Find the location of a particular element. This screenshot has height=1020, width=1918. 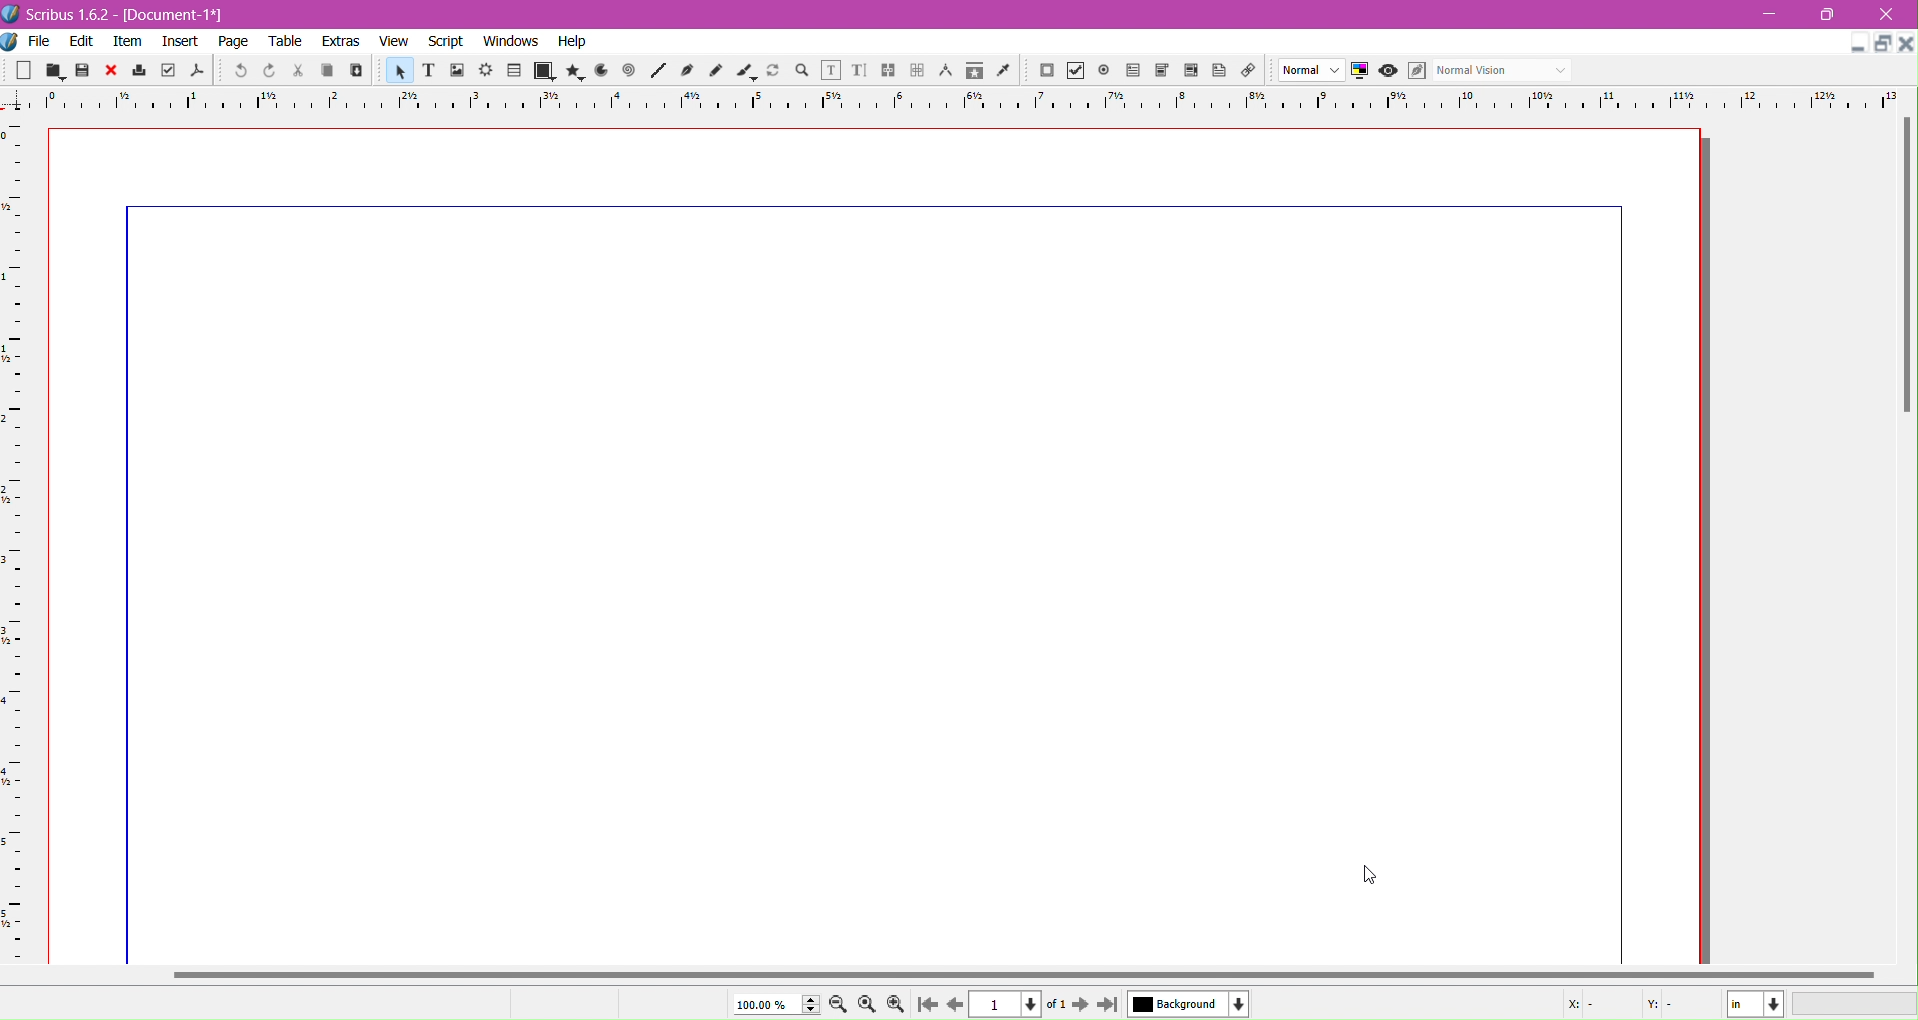

polygon is located at coordinates (569, 71).